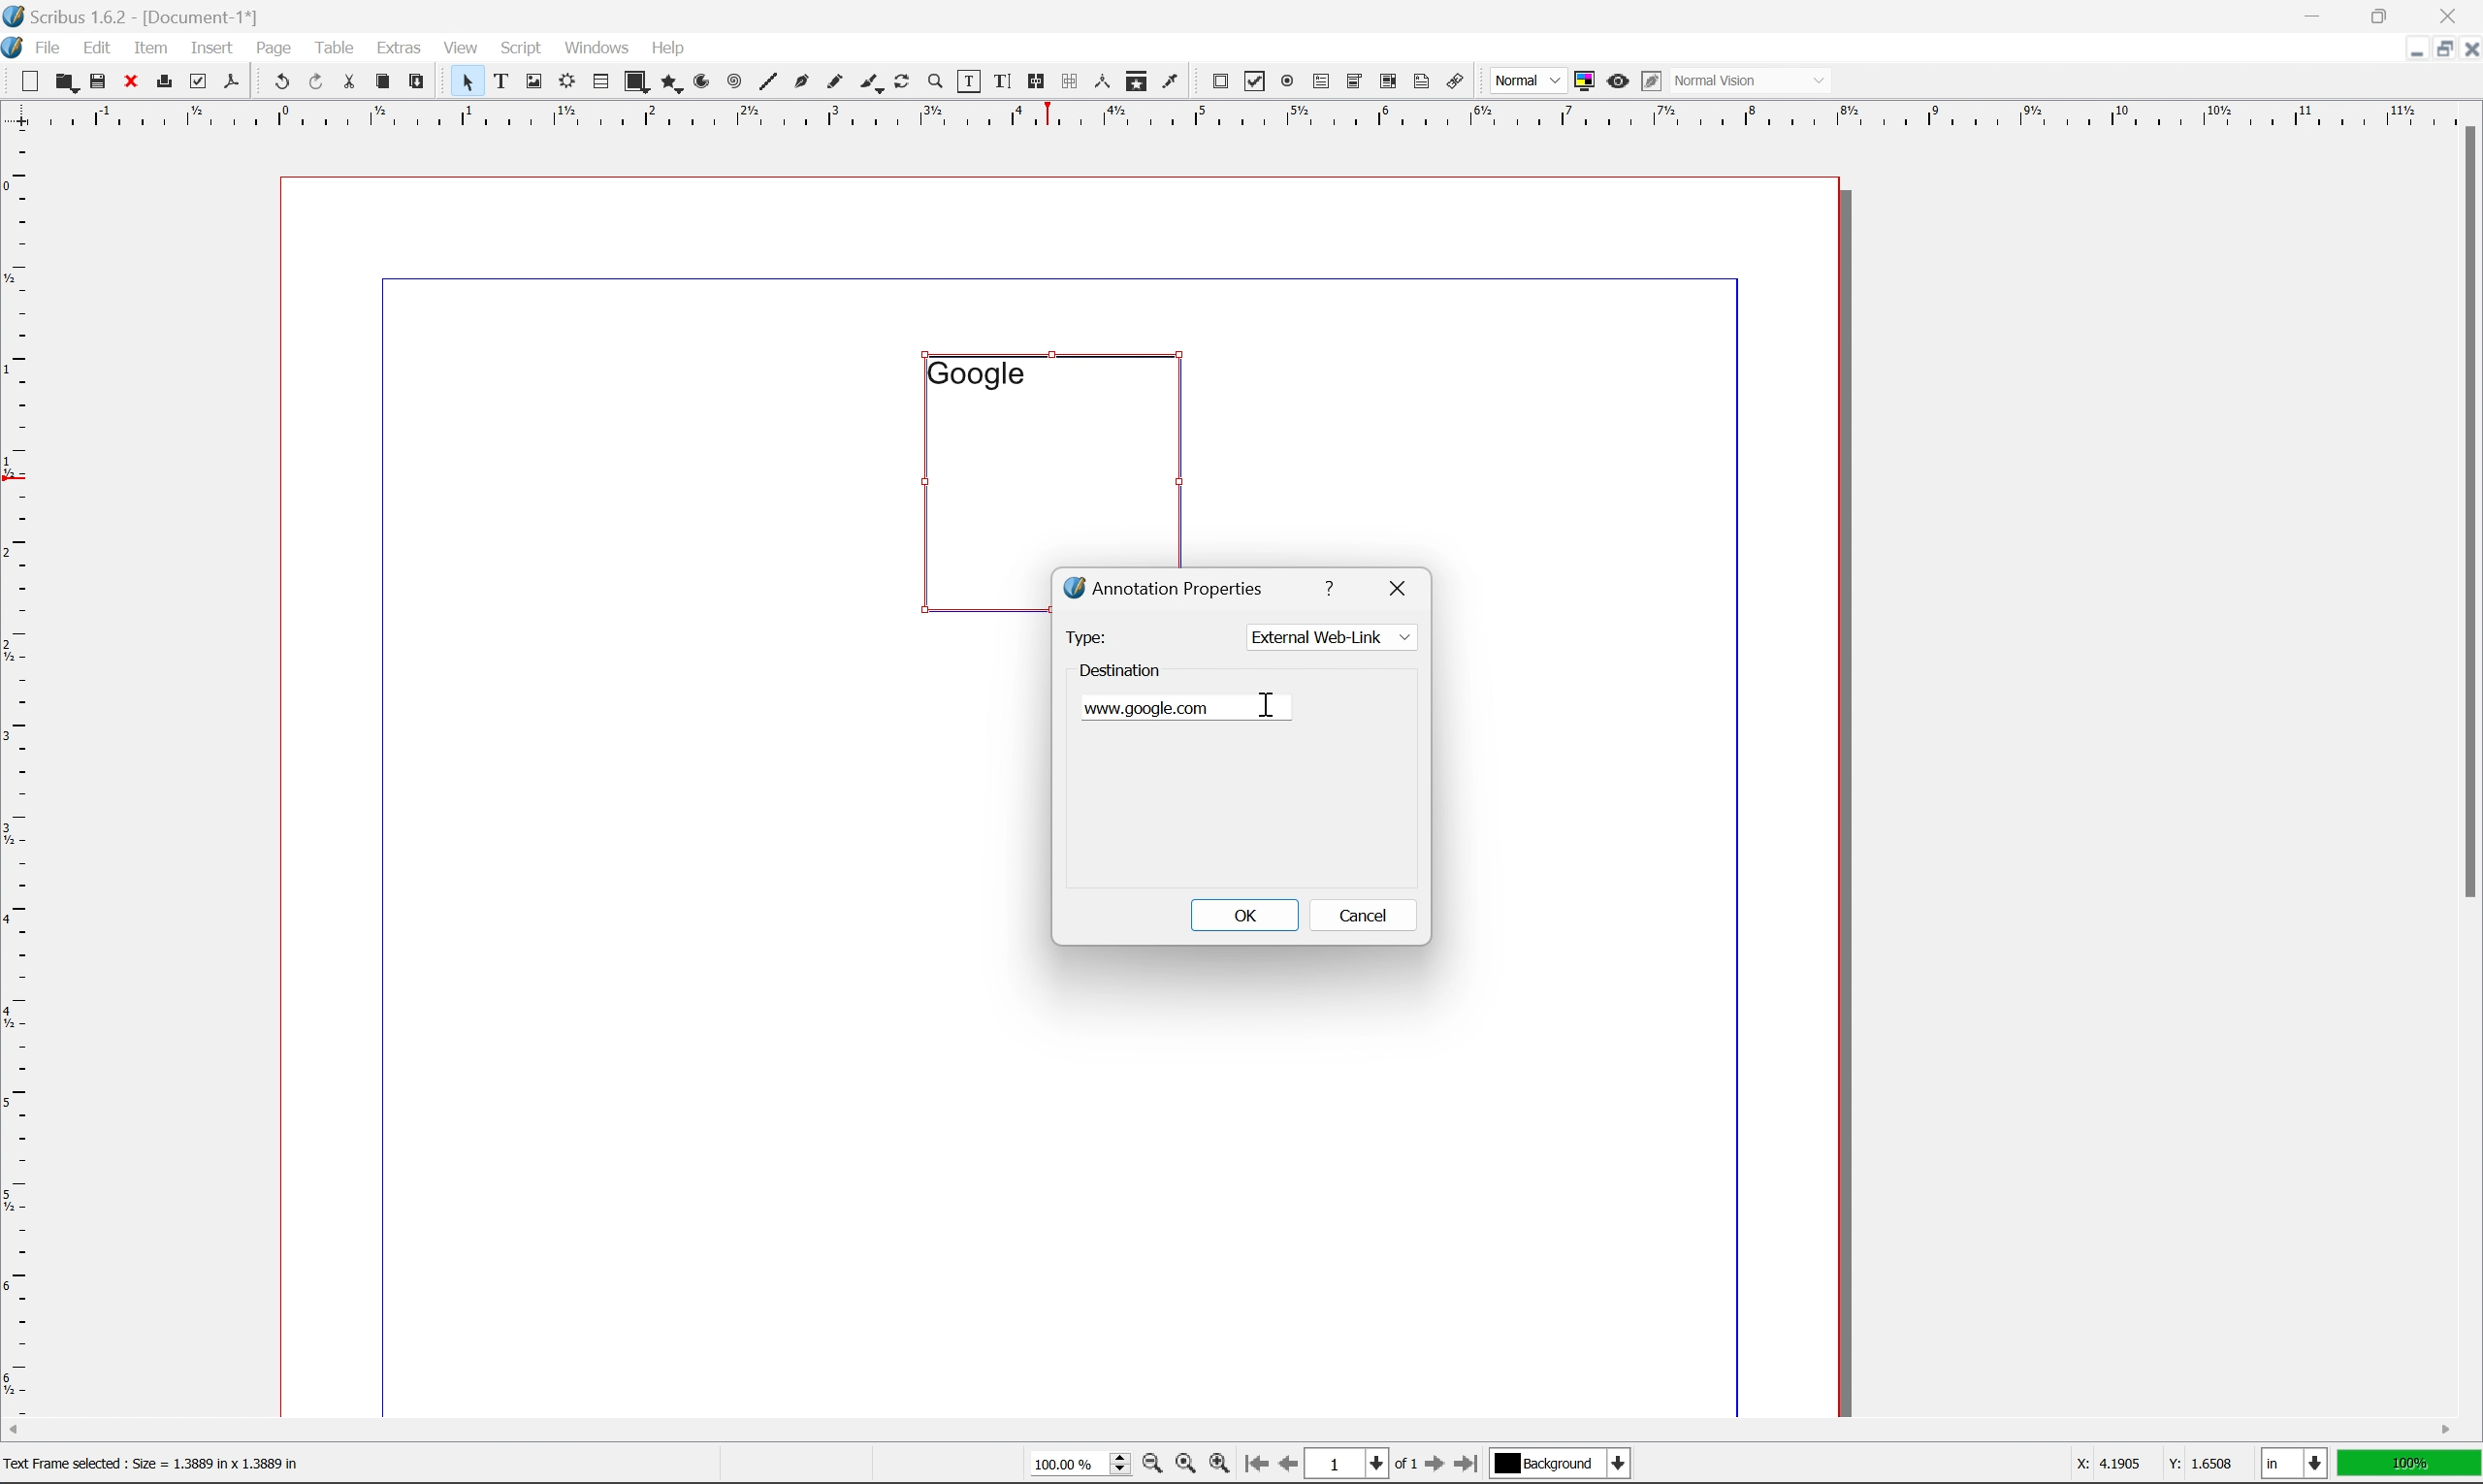 This screenshot has width=2483, height=1484. I want to click on copy, so click(387, 83).